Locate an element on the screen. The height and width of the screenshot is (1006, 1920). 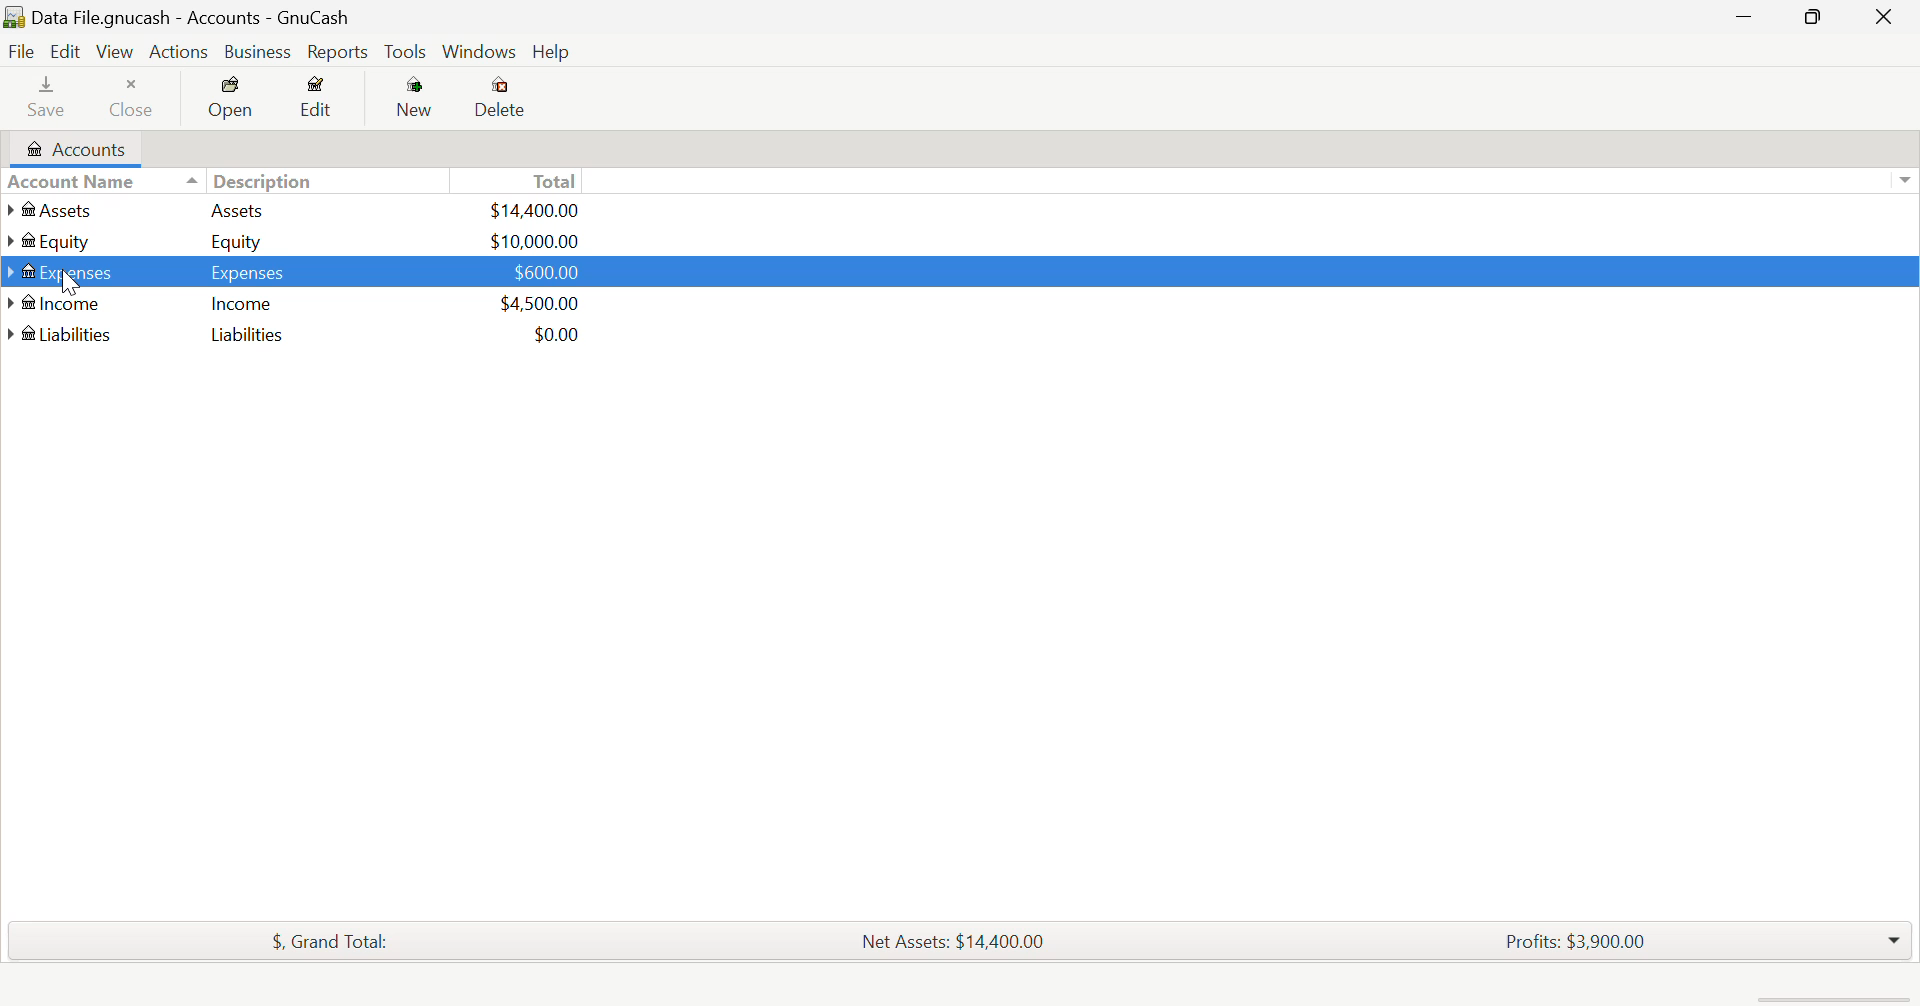
Income Account is located at coordinates (59, 305).